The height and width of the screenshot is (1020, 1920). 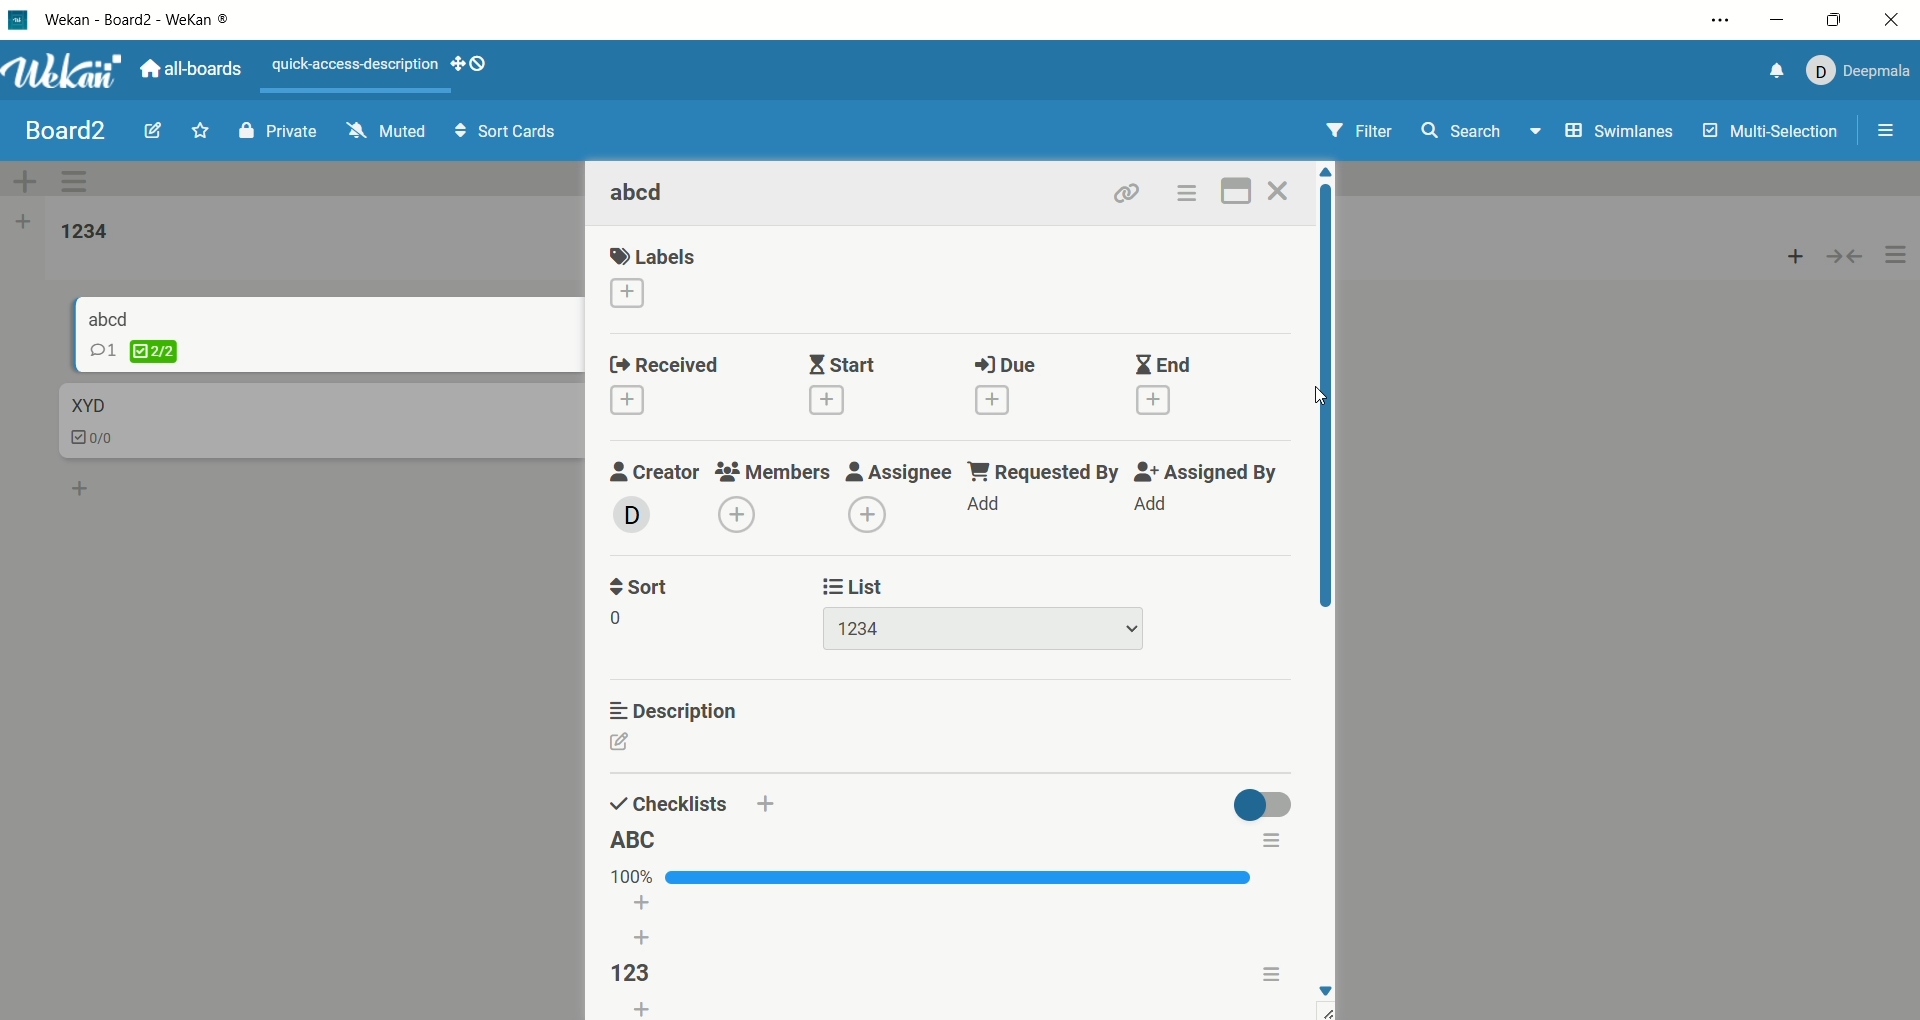 I want to click on list title, so click(x=85, y=233).